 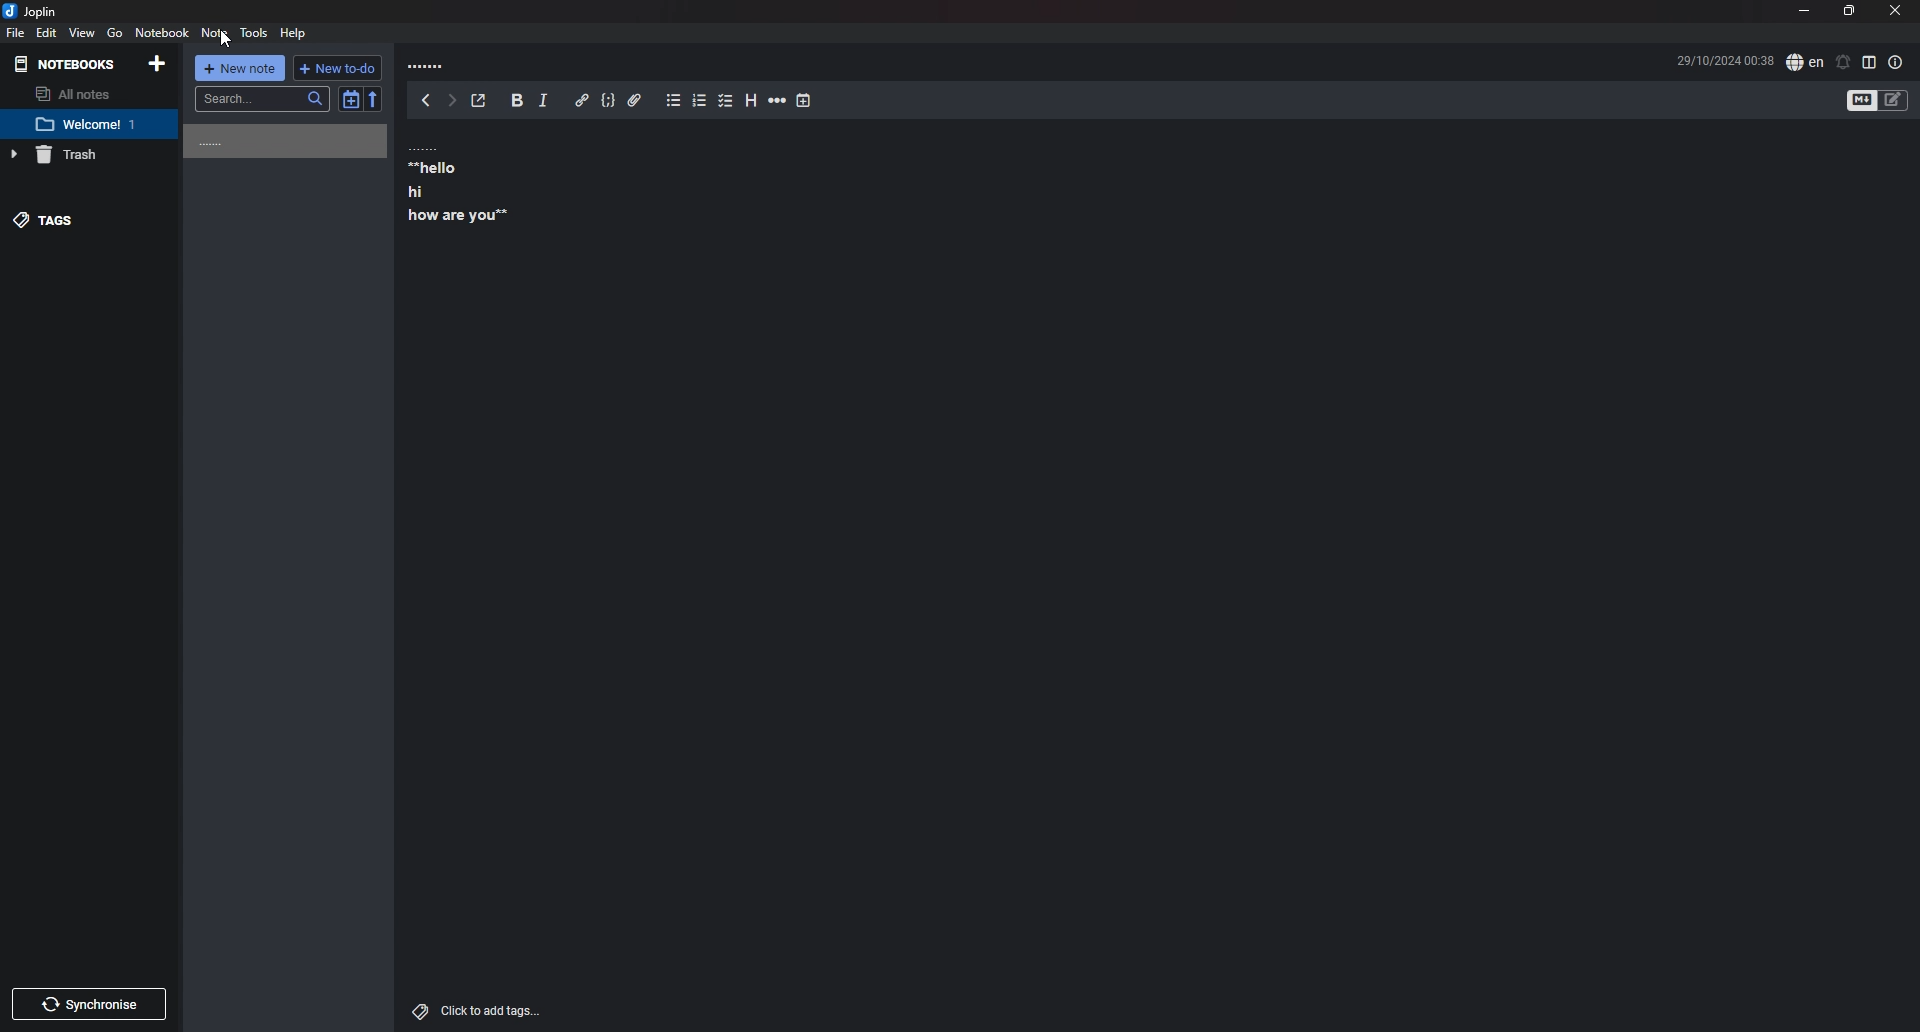 I want to click on Toggle sort , so click(x=351, y=99).